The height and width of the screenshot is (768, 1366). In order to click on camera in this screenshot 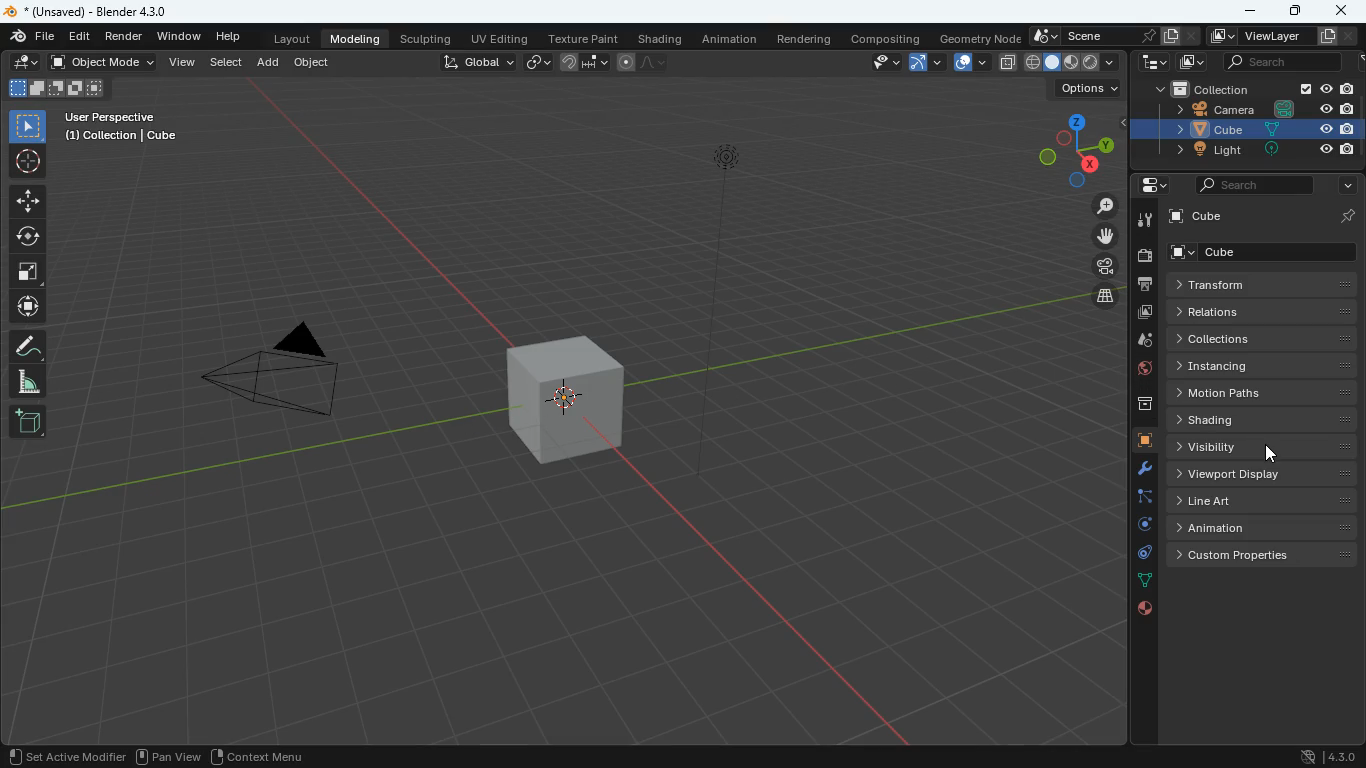, I will do `click(1144, 256)`.